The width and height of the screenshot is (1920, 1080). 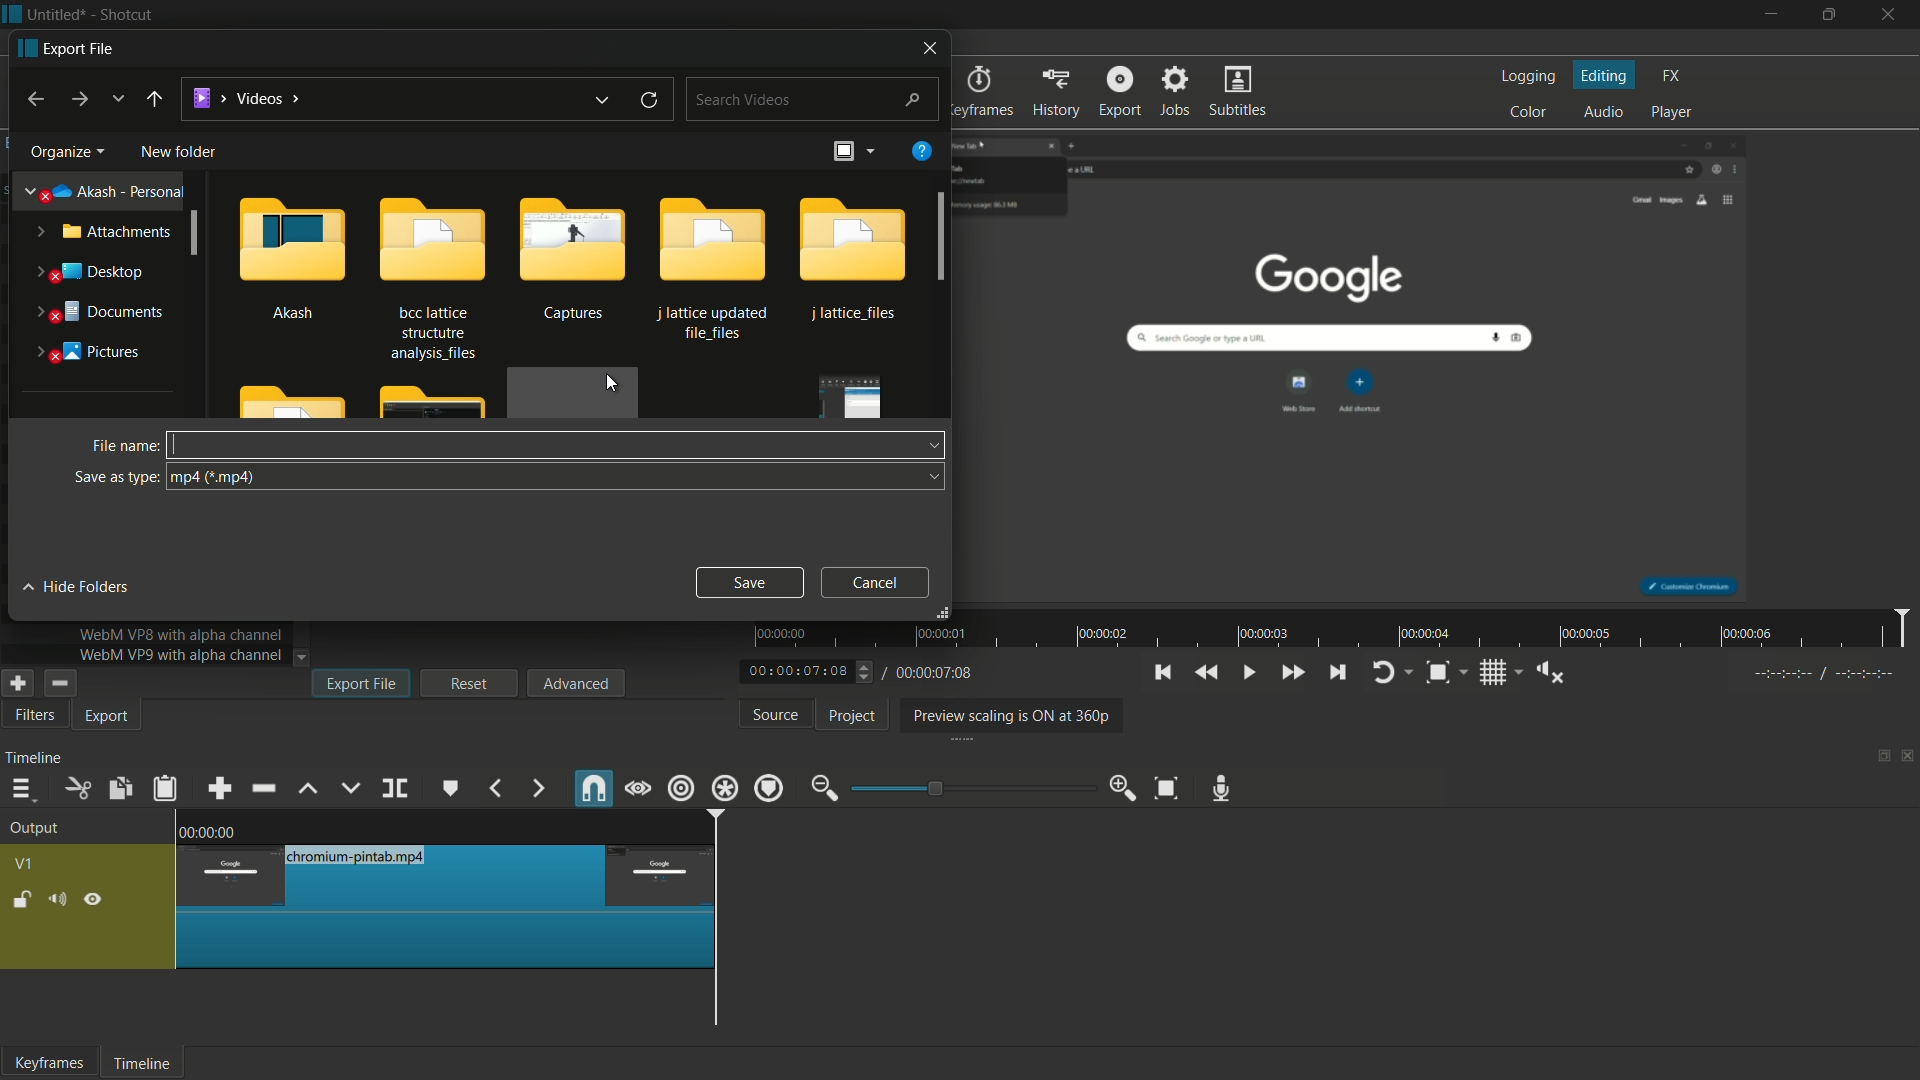 I want to click on overwrite, so click(x=350, y=788).